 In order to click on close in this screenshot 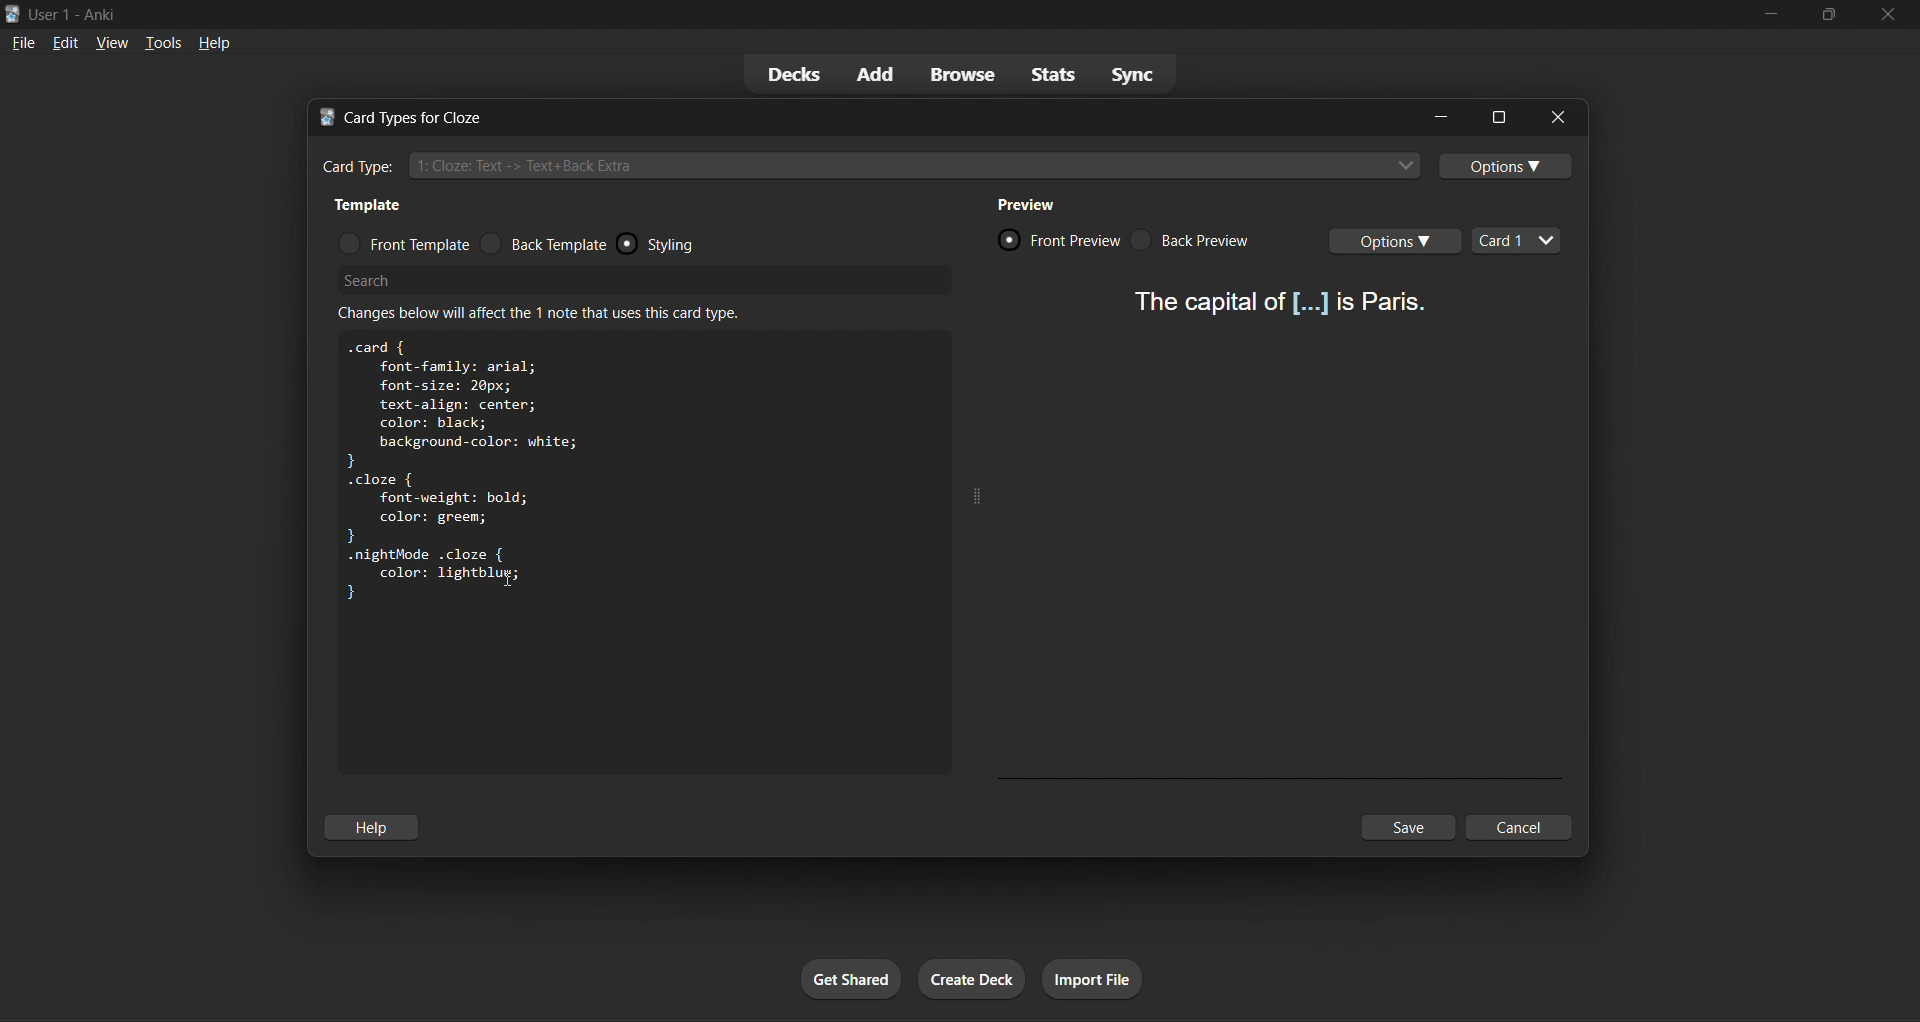, I will do `click(1549, 117)`.